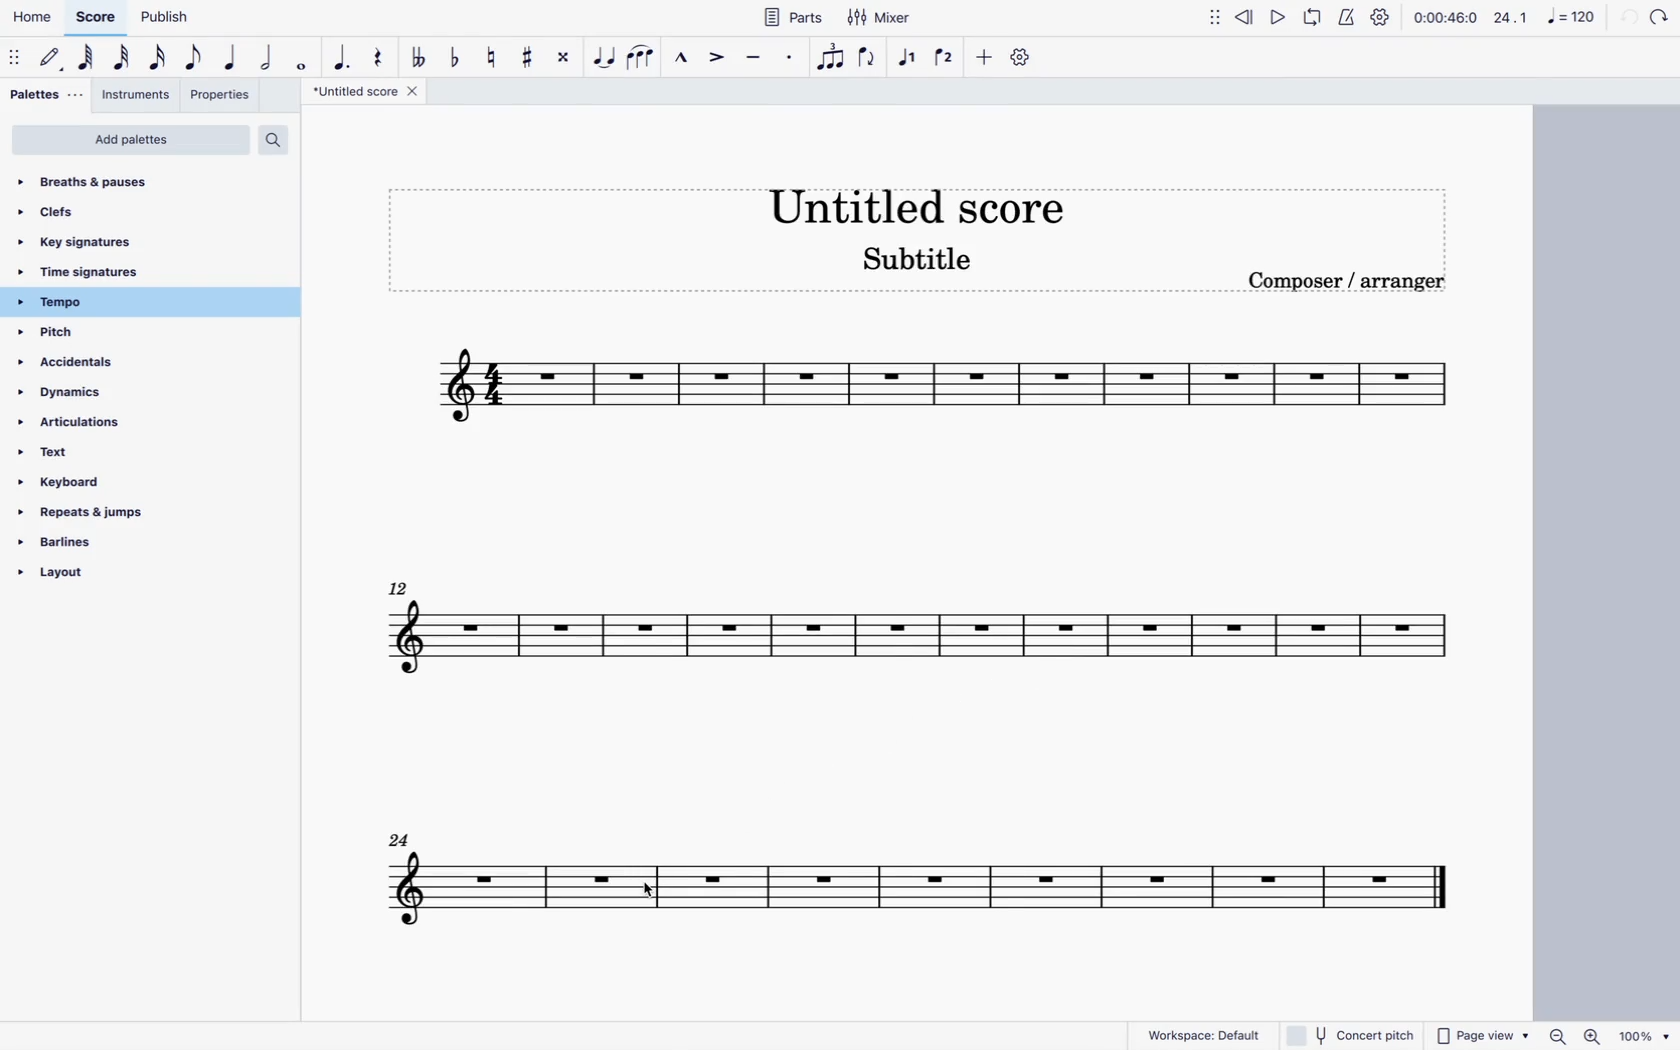 The height and width of the screenshot is (1050, 1680). Describe the element at coordinates (1026, 60) in the screenshot. I see `settings` at that location.